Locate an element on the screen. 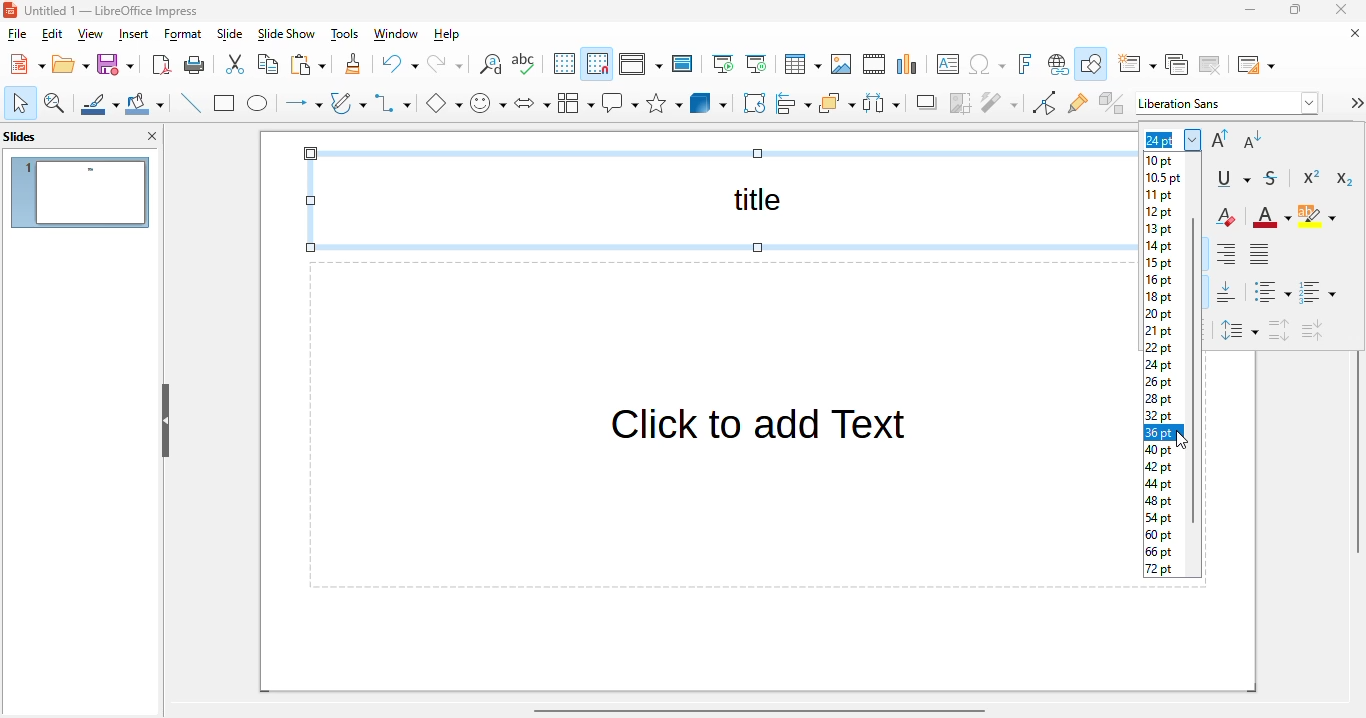 Image resolution: width=1366 pixels, height=718 pixels. window is located at coordinates (396, 34).